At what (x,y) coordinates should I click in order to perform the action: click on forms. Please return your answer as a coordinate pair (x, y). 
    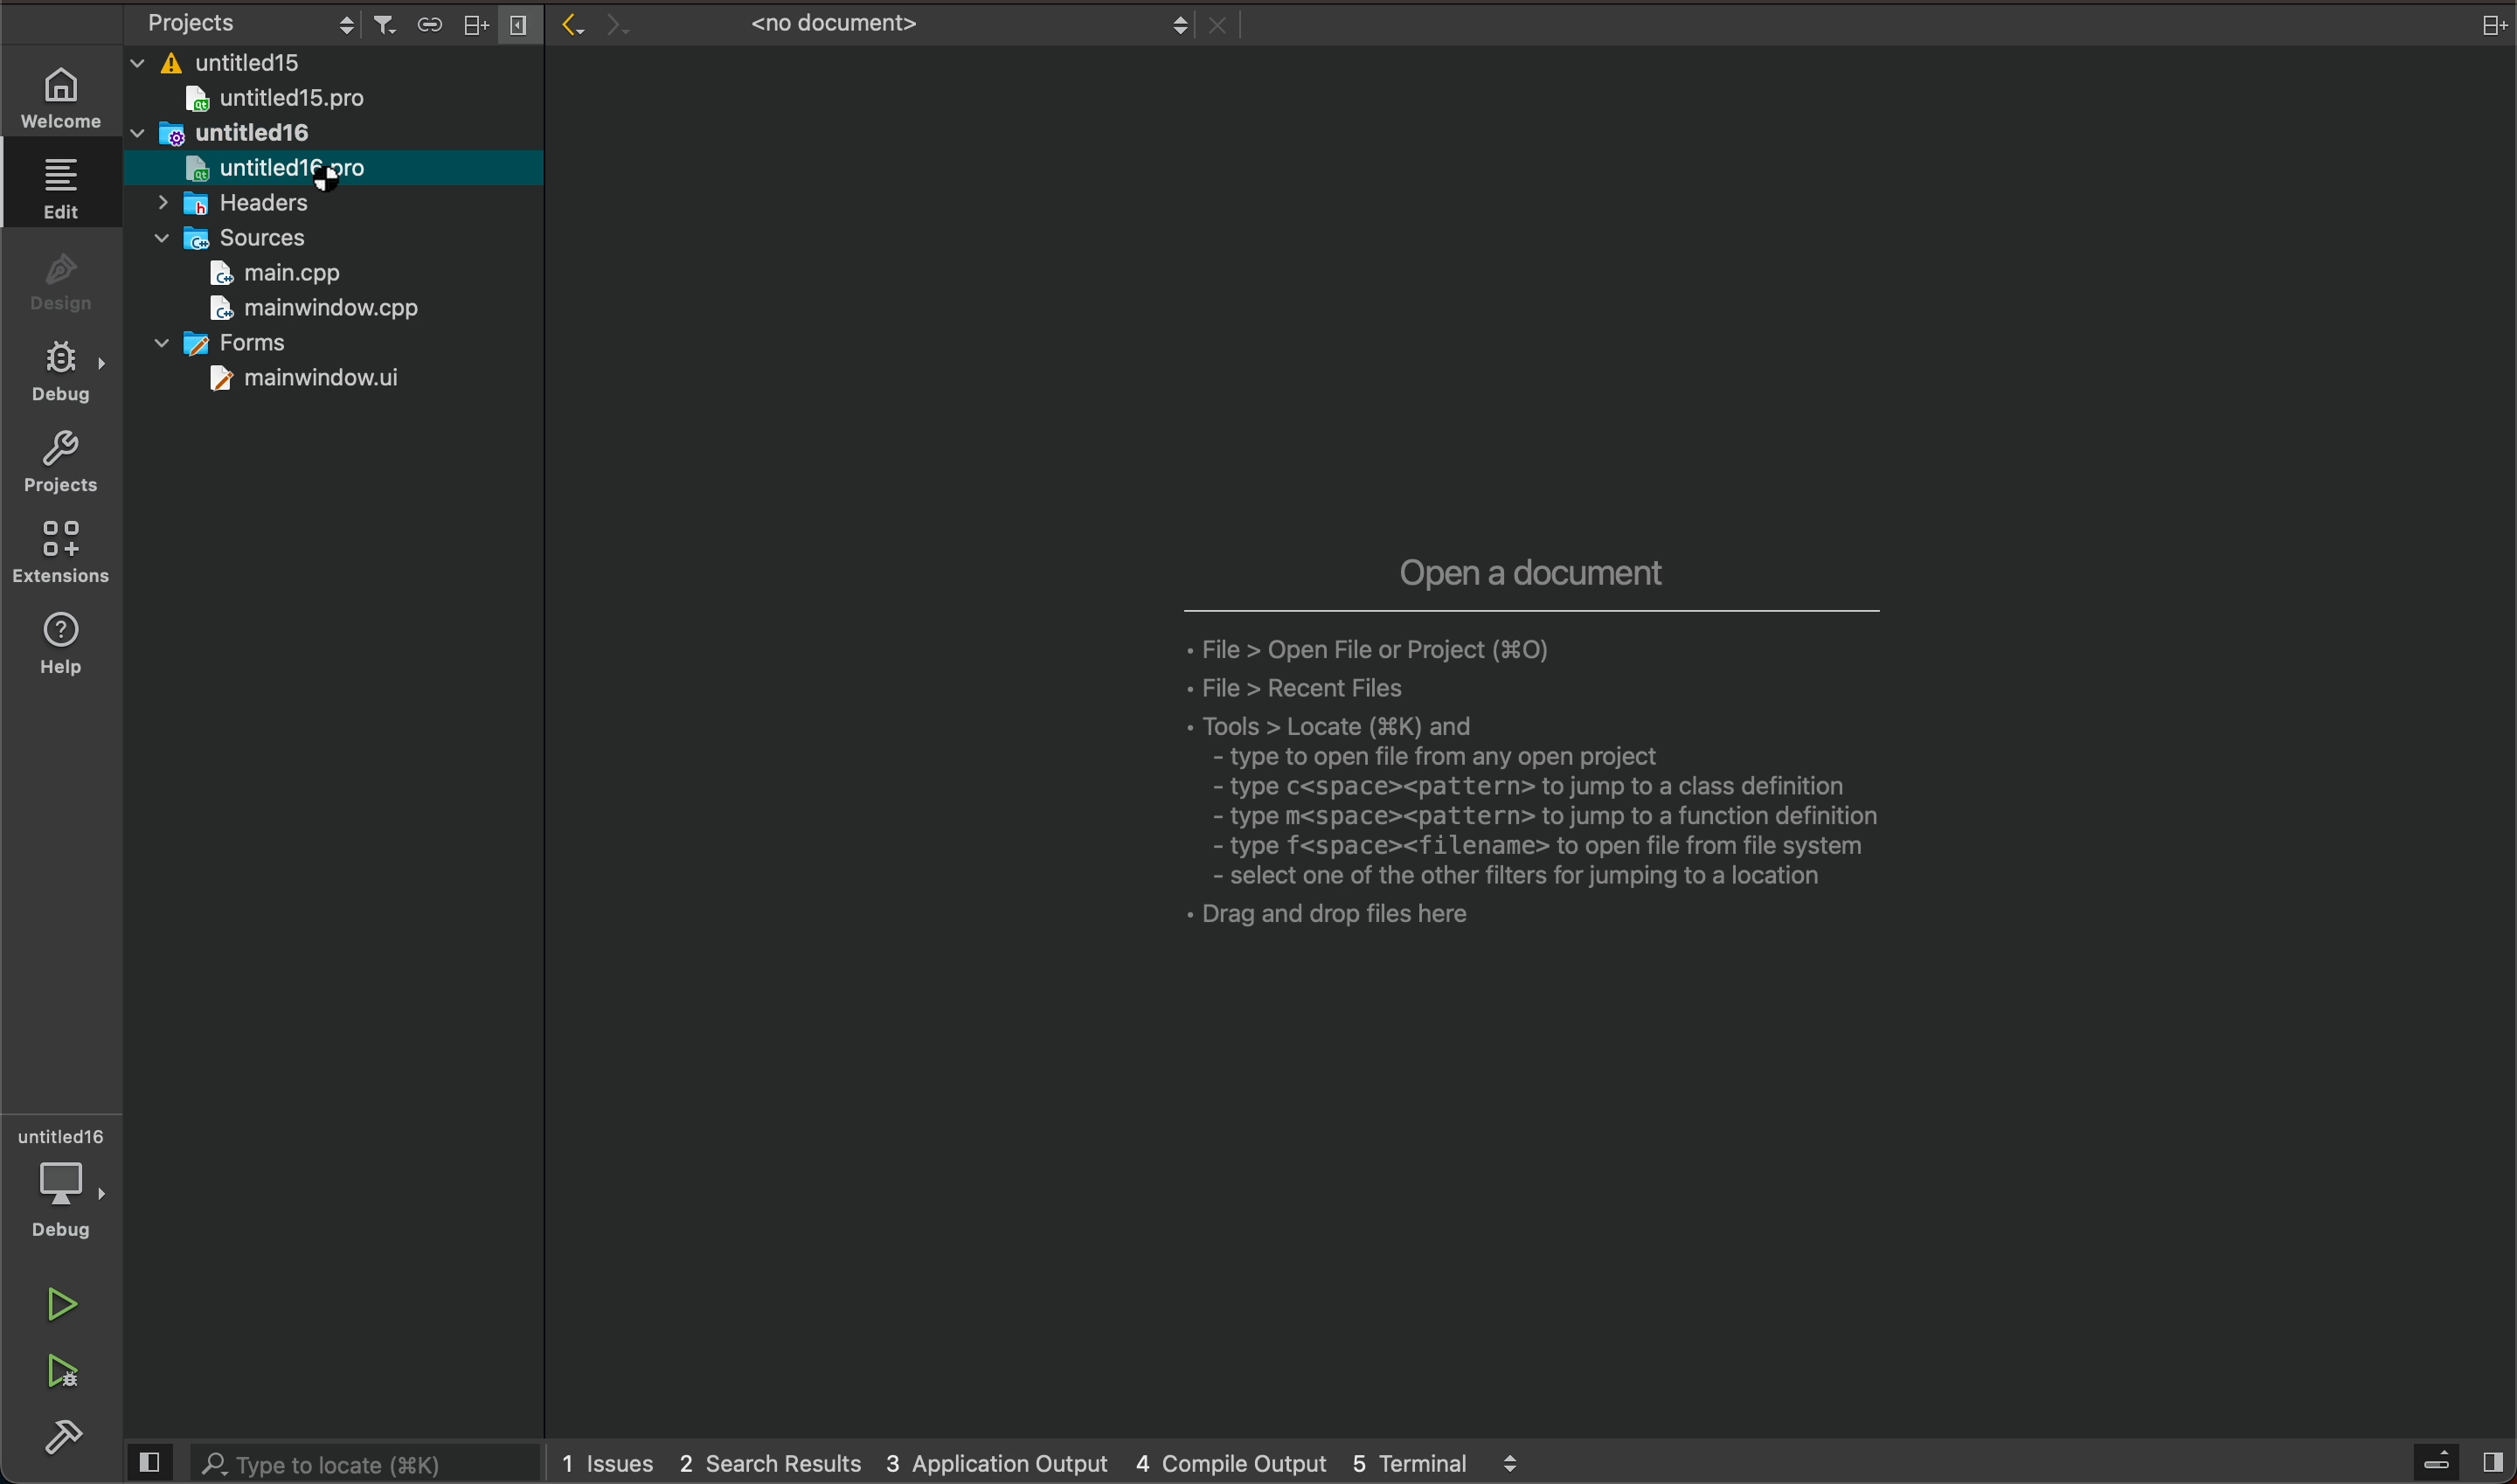
    Looking at the image, I should click on (240, 340).